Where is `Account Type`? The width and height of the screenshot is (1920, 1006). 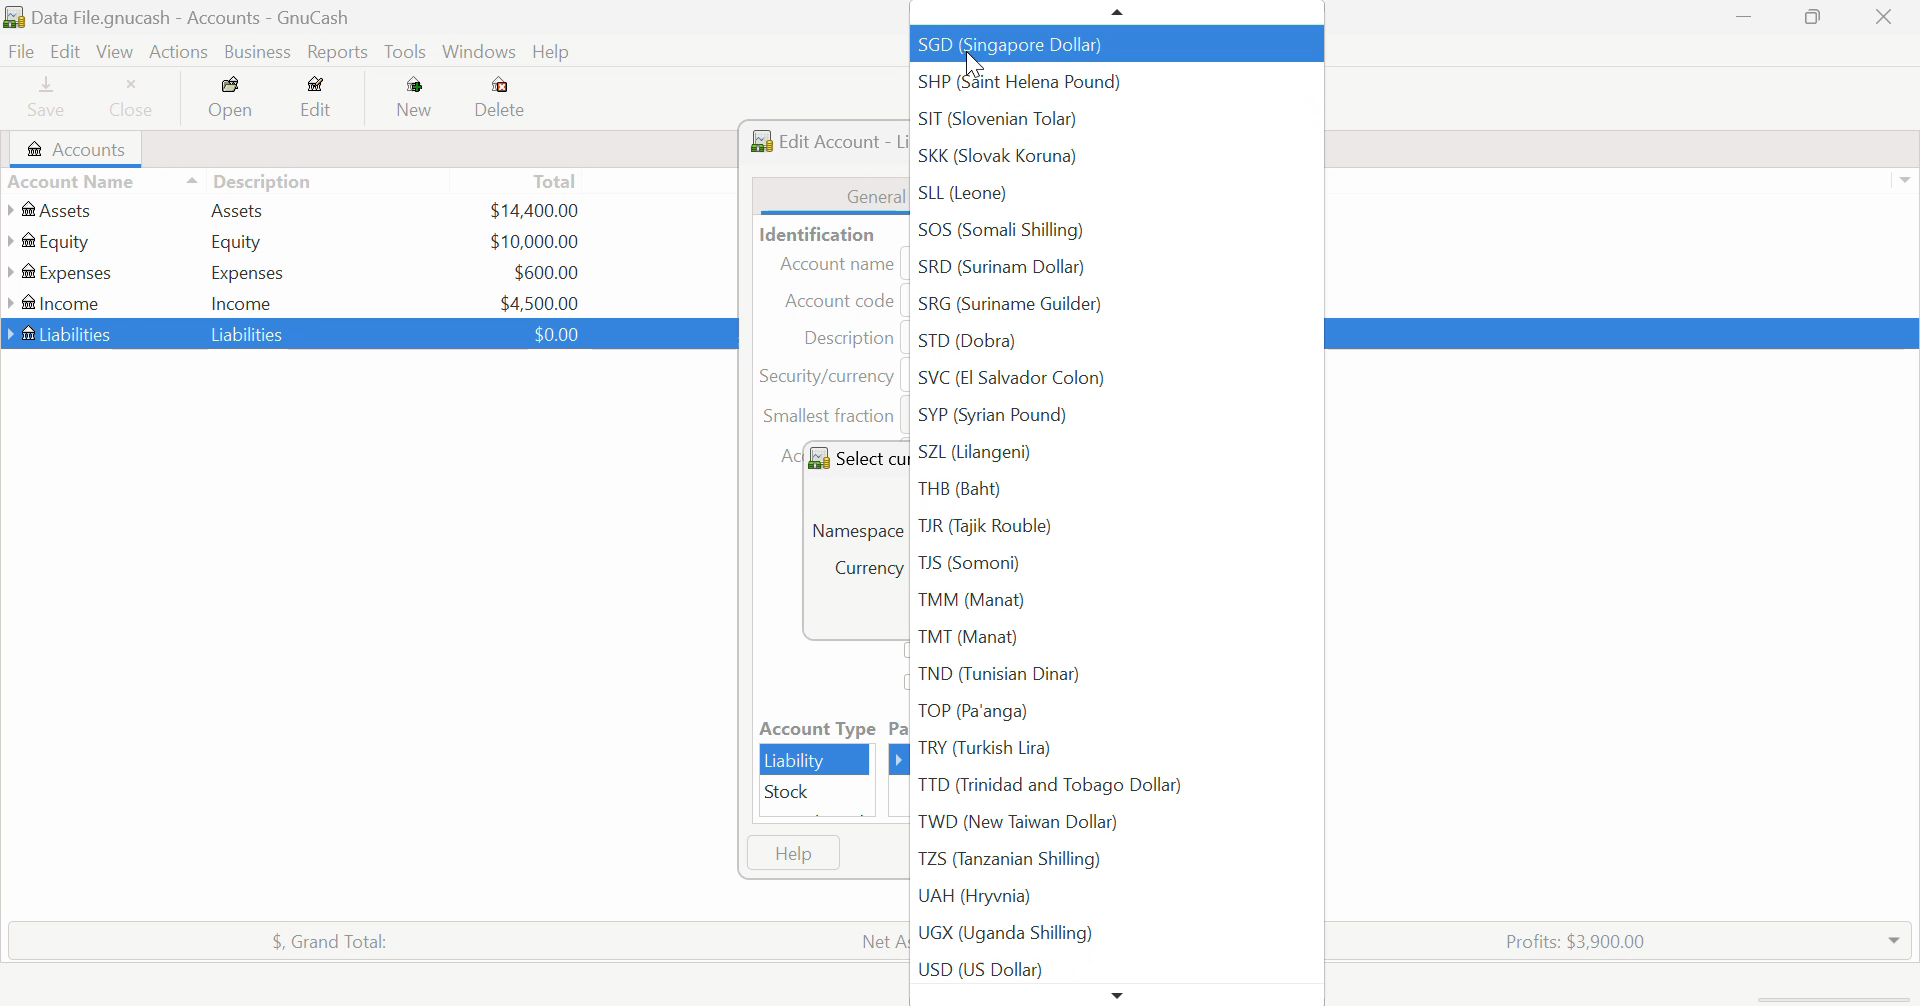 Account Type is located at coordinates (815, 729).